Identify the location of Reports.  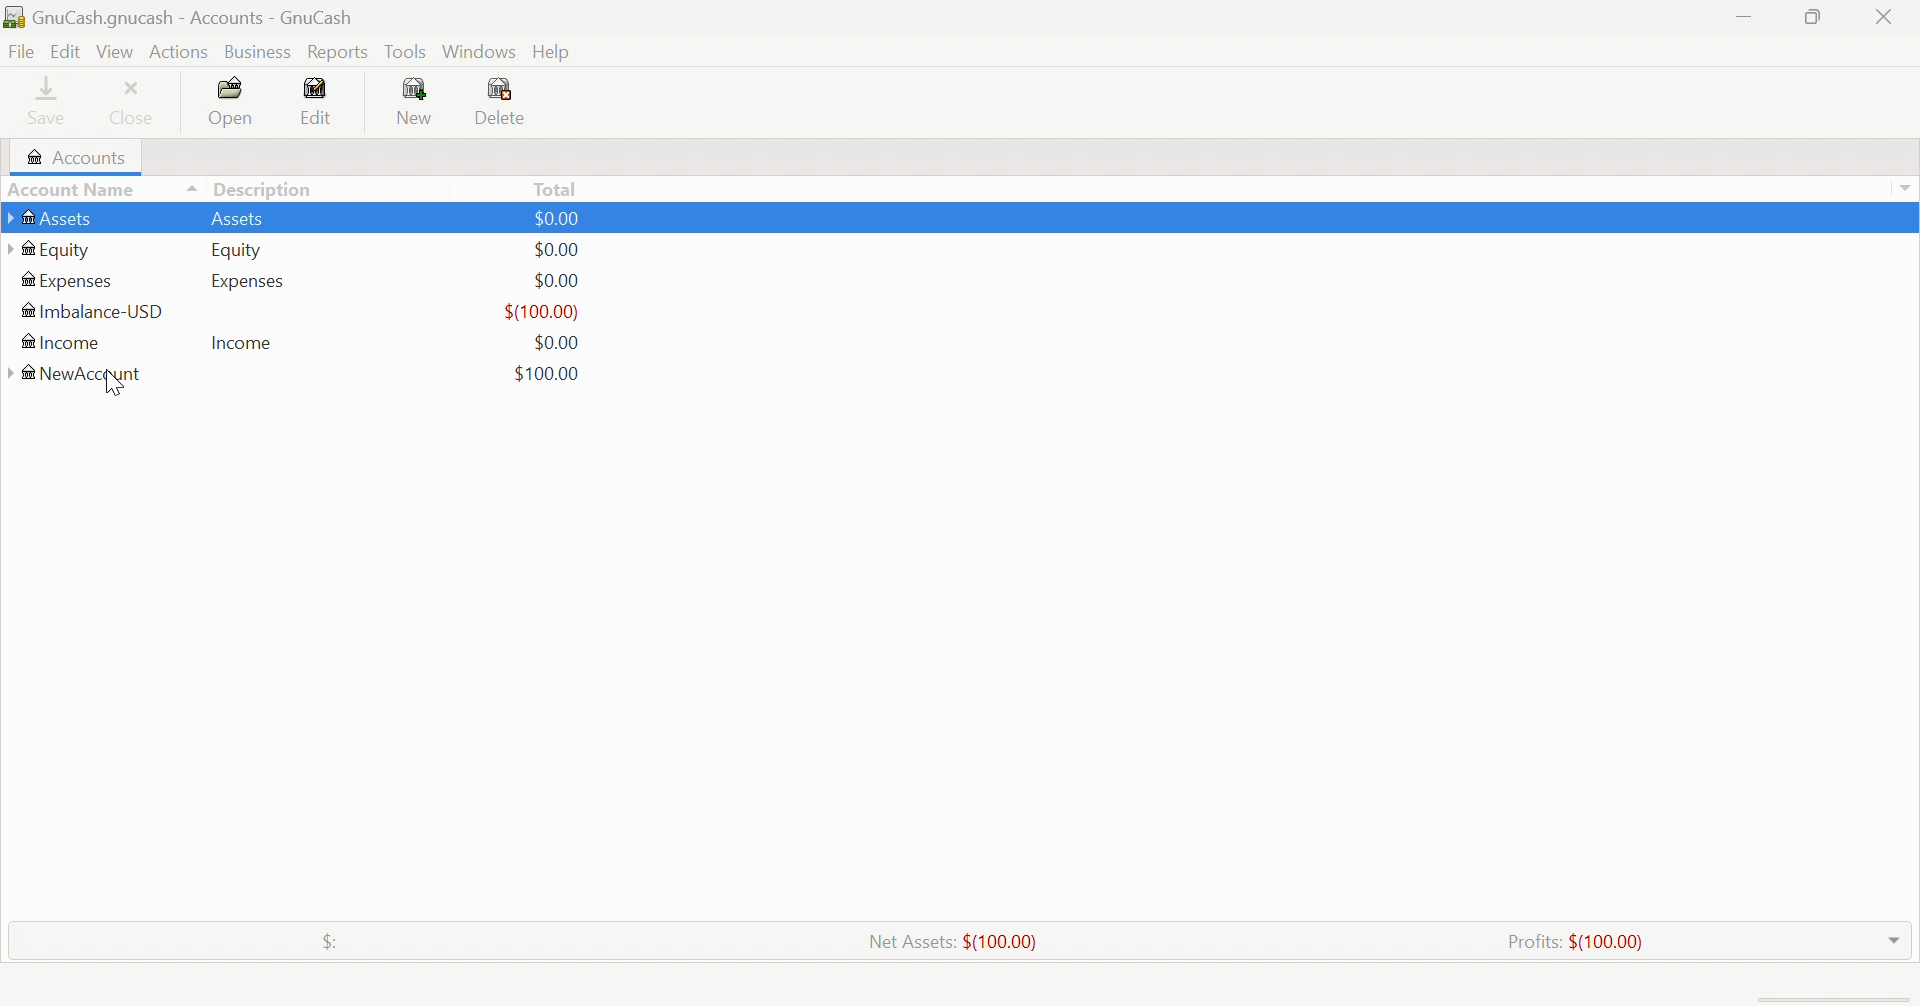
(339, 54).